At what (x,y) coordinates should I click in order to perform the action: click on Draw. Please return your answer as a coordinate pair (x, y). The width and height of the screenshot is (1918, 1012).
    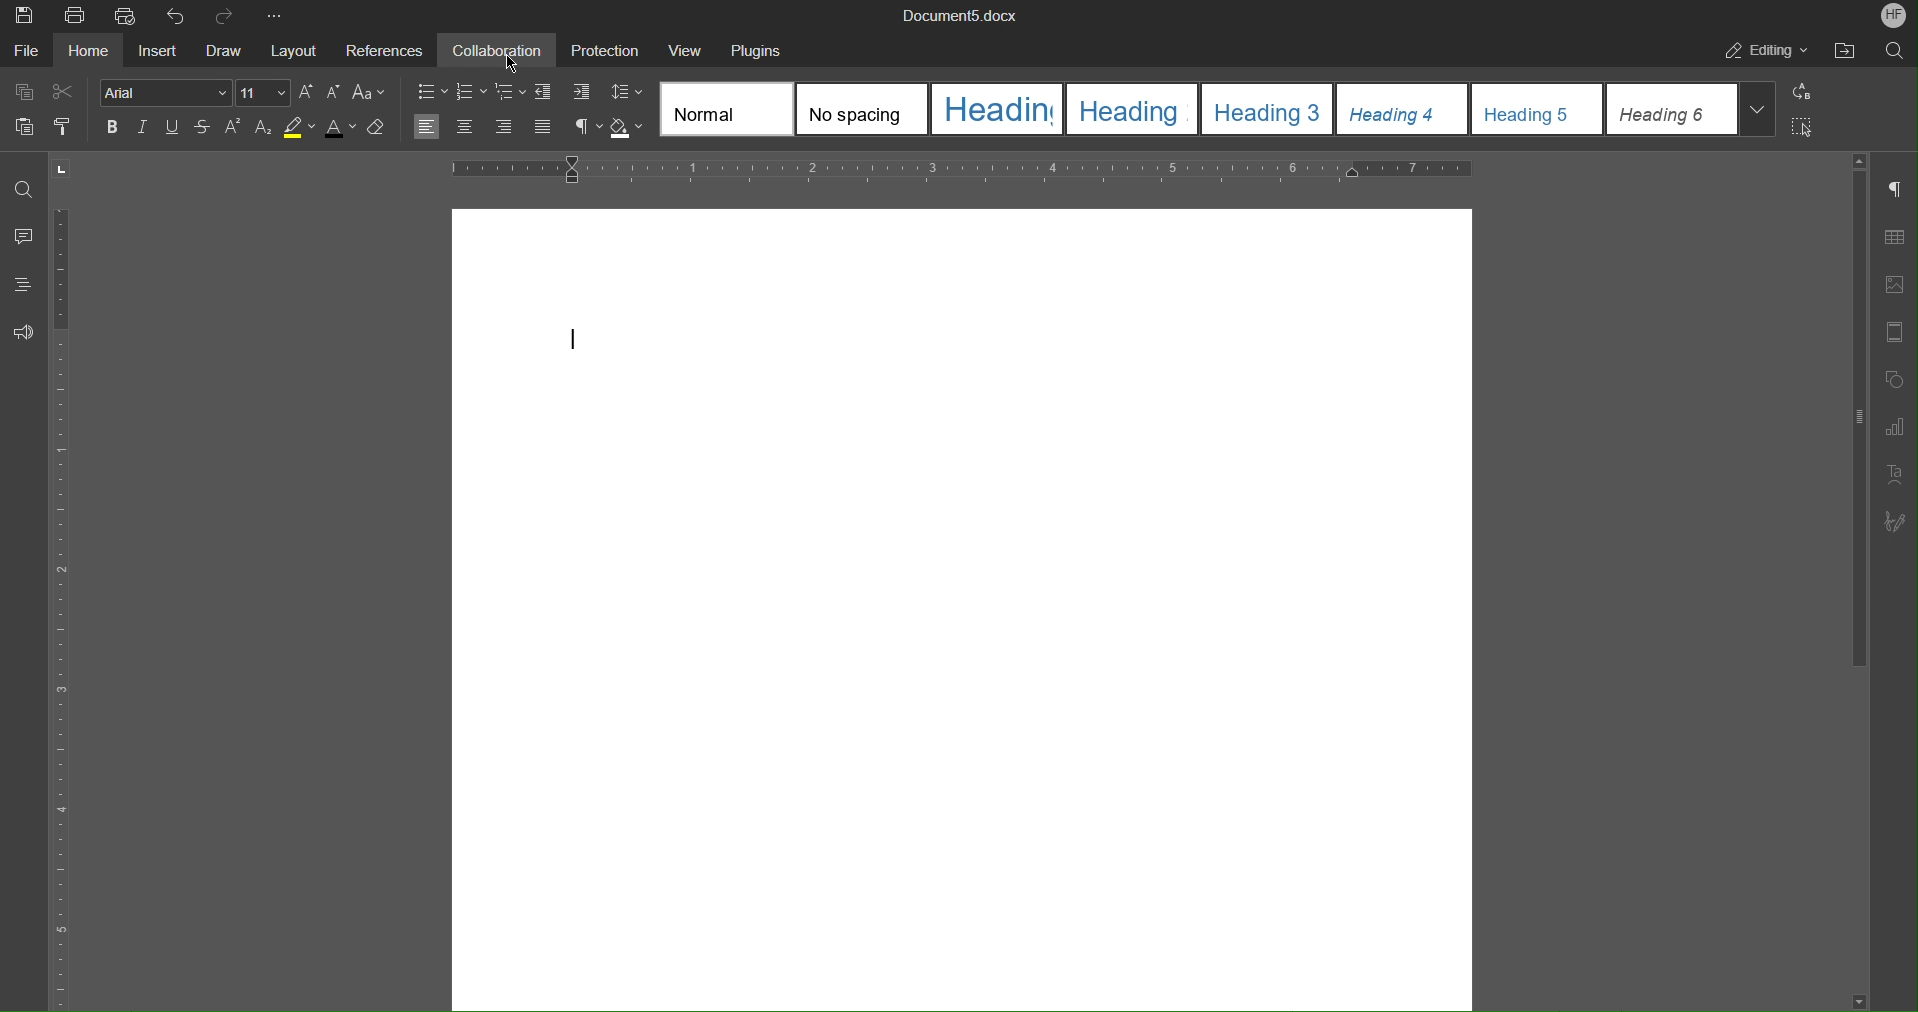
    Looking at the image, I should click on (230, 48).